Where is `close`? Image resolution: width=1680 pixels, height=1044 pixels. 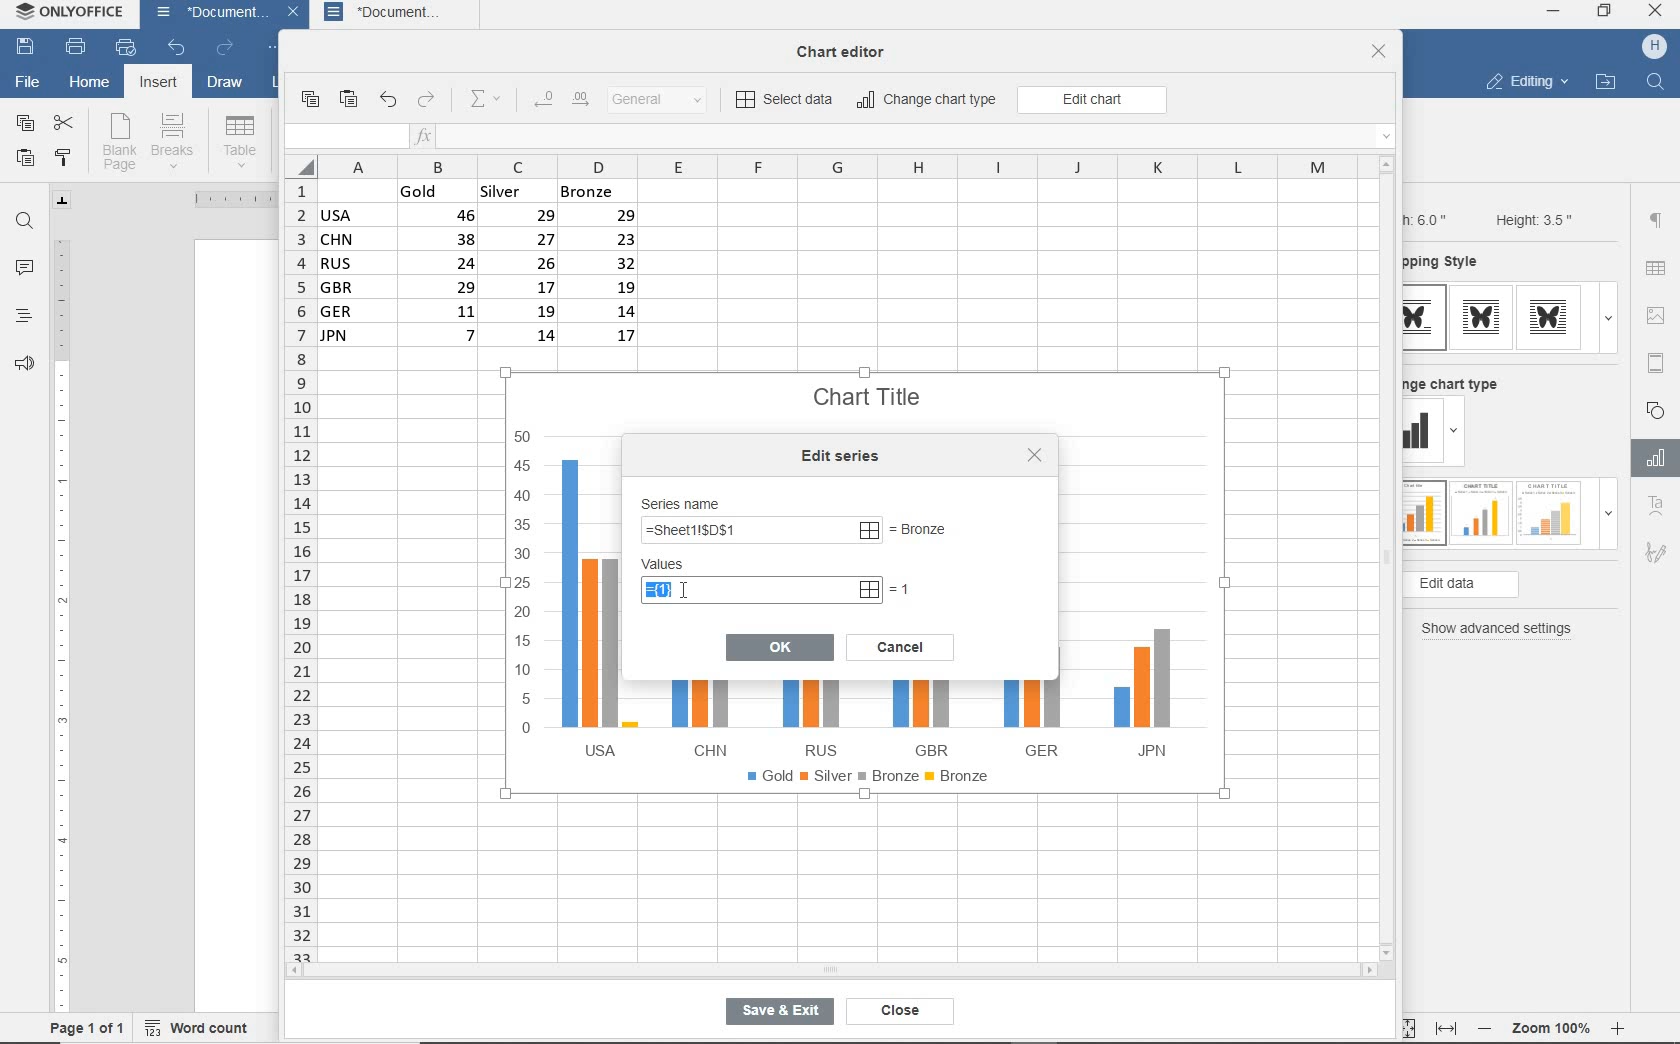
close is located at coordinates (1657, 13).